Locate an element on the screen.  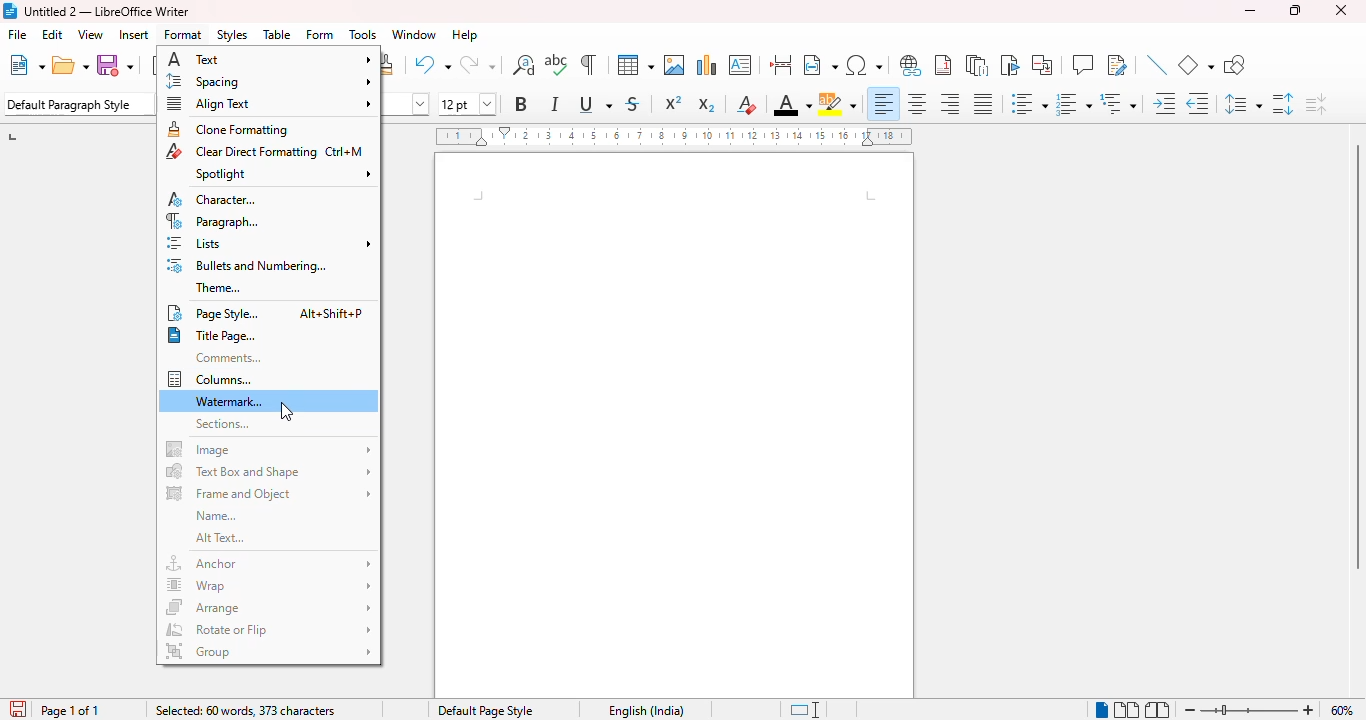
comments is located at coordinates (228, 358).